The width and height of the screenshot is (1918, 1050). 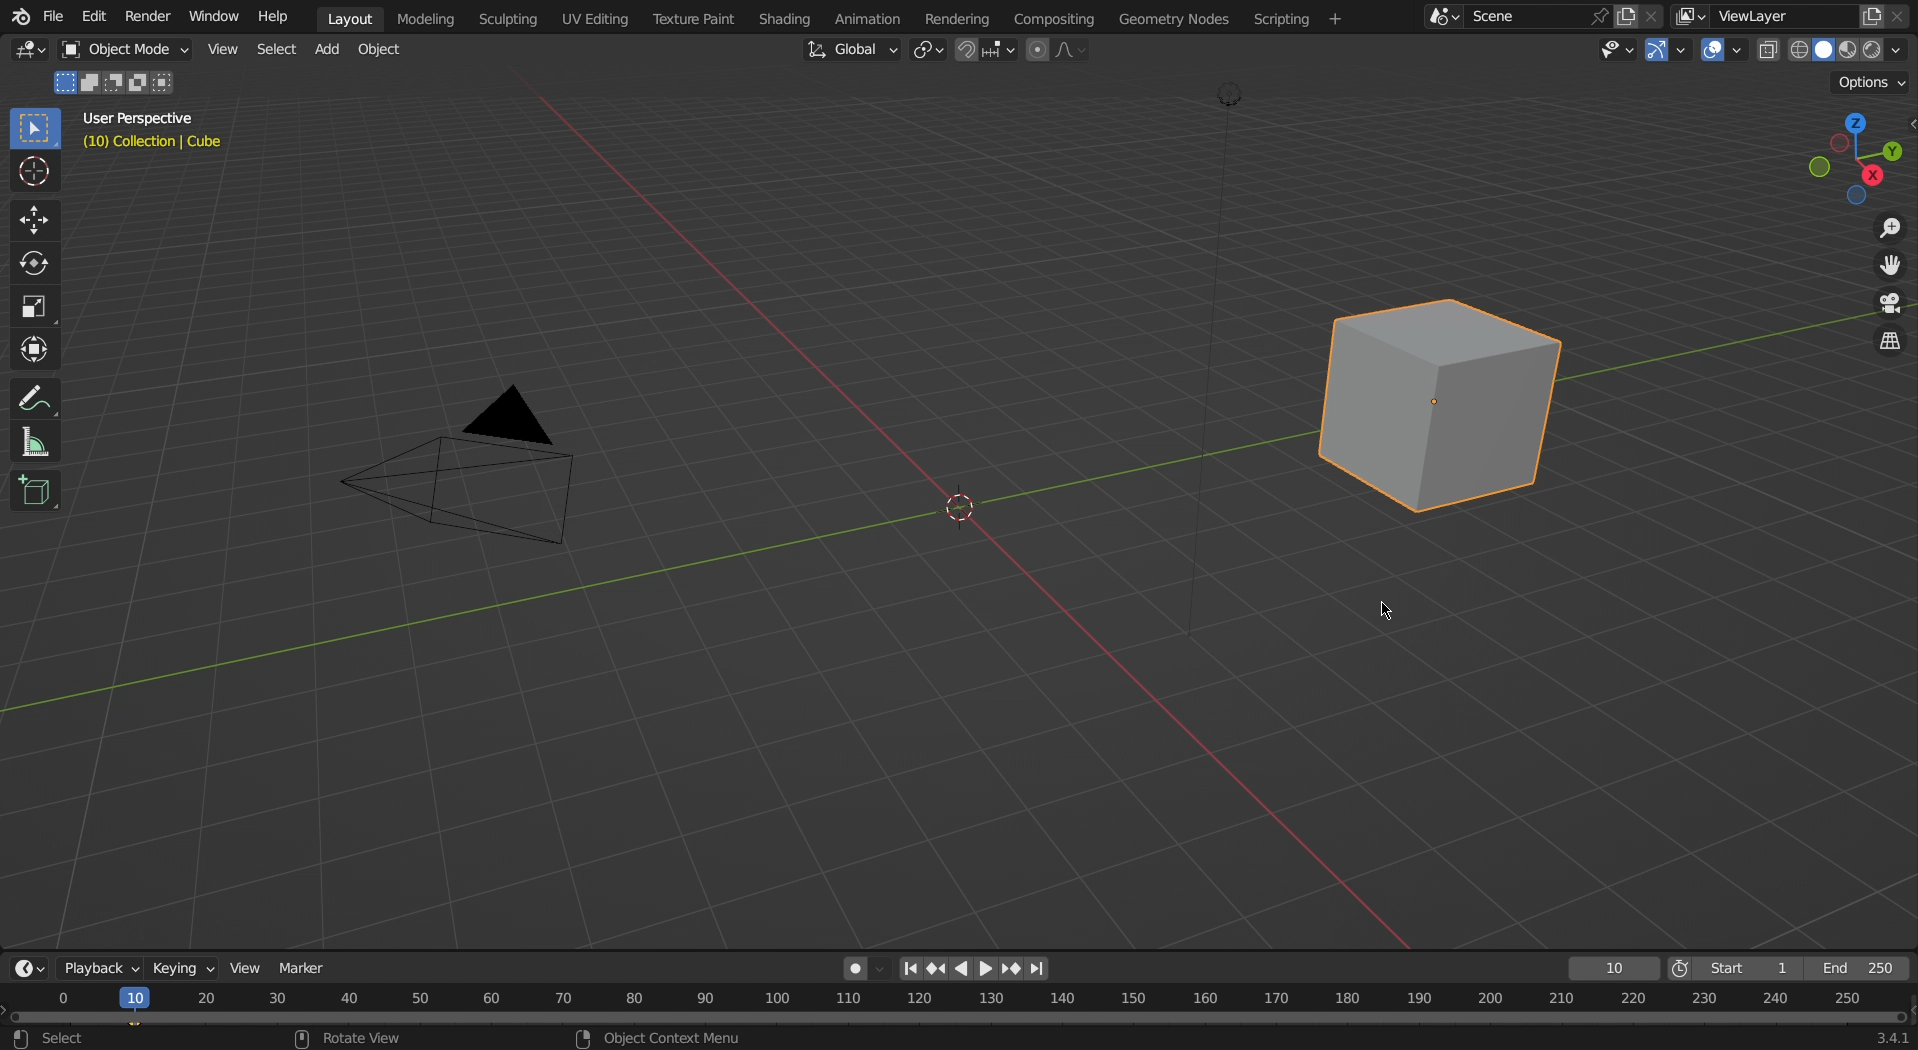 What do you see at coordinates (987, 968) in the screenshot?
I see `right` at bounding box center [987, 968].